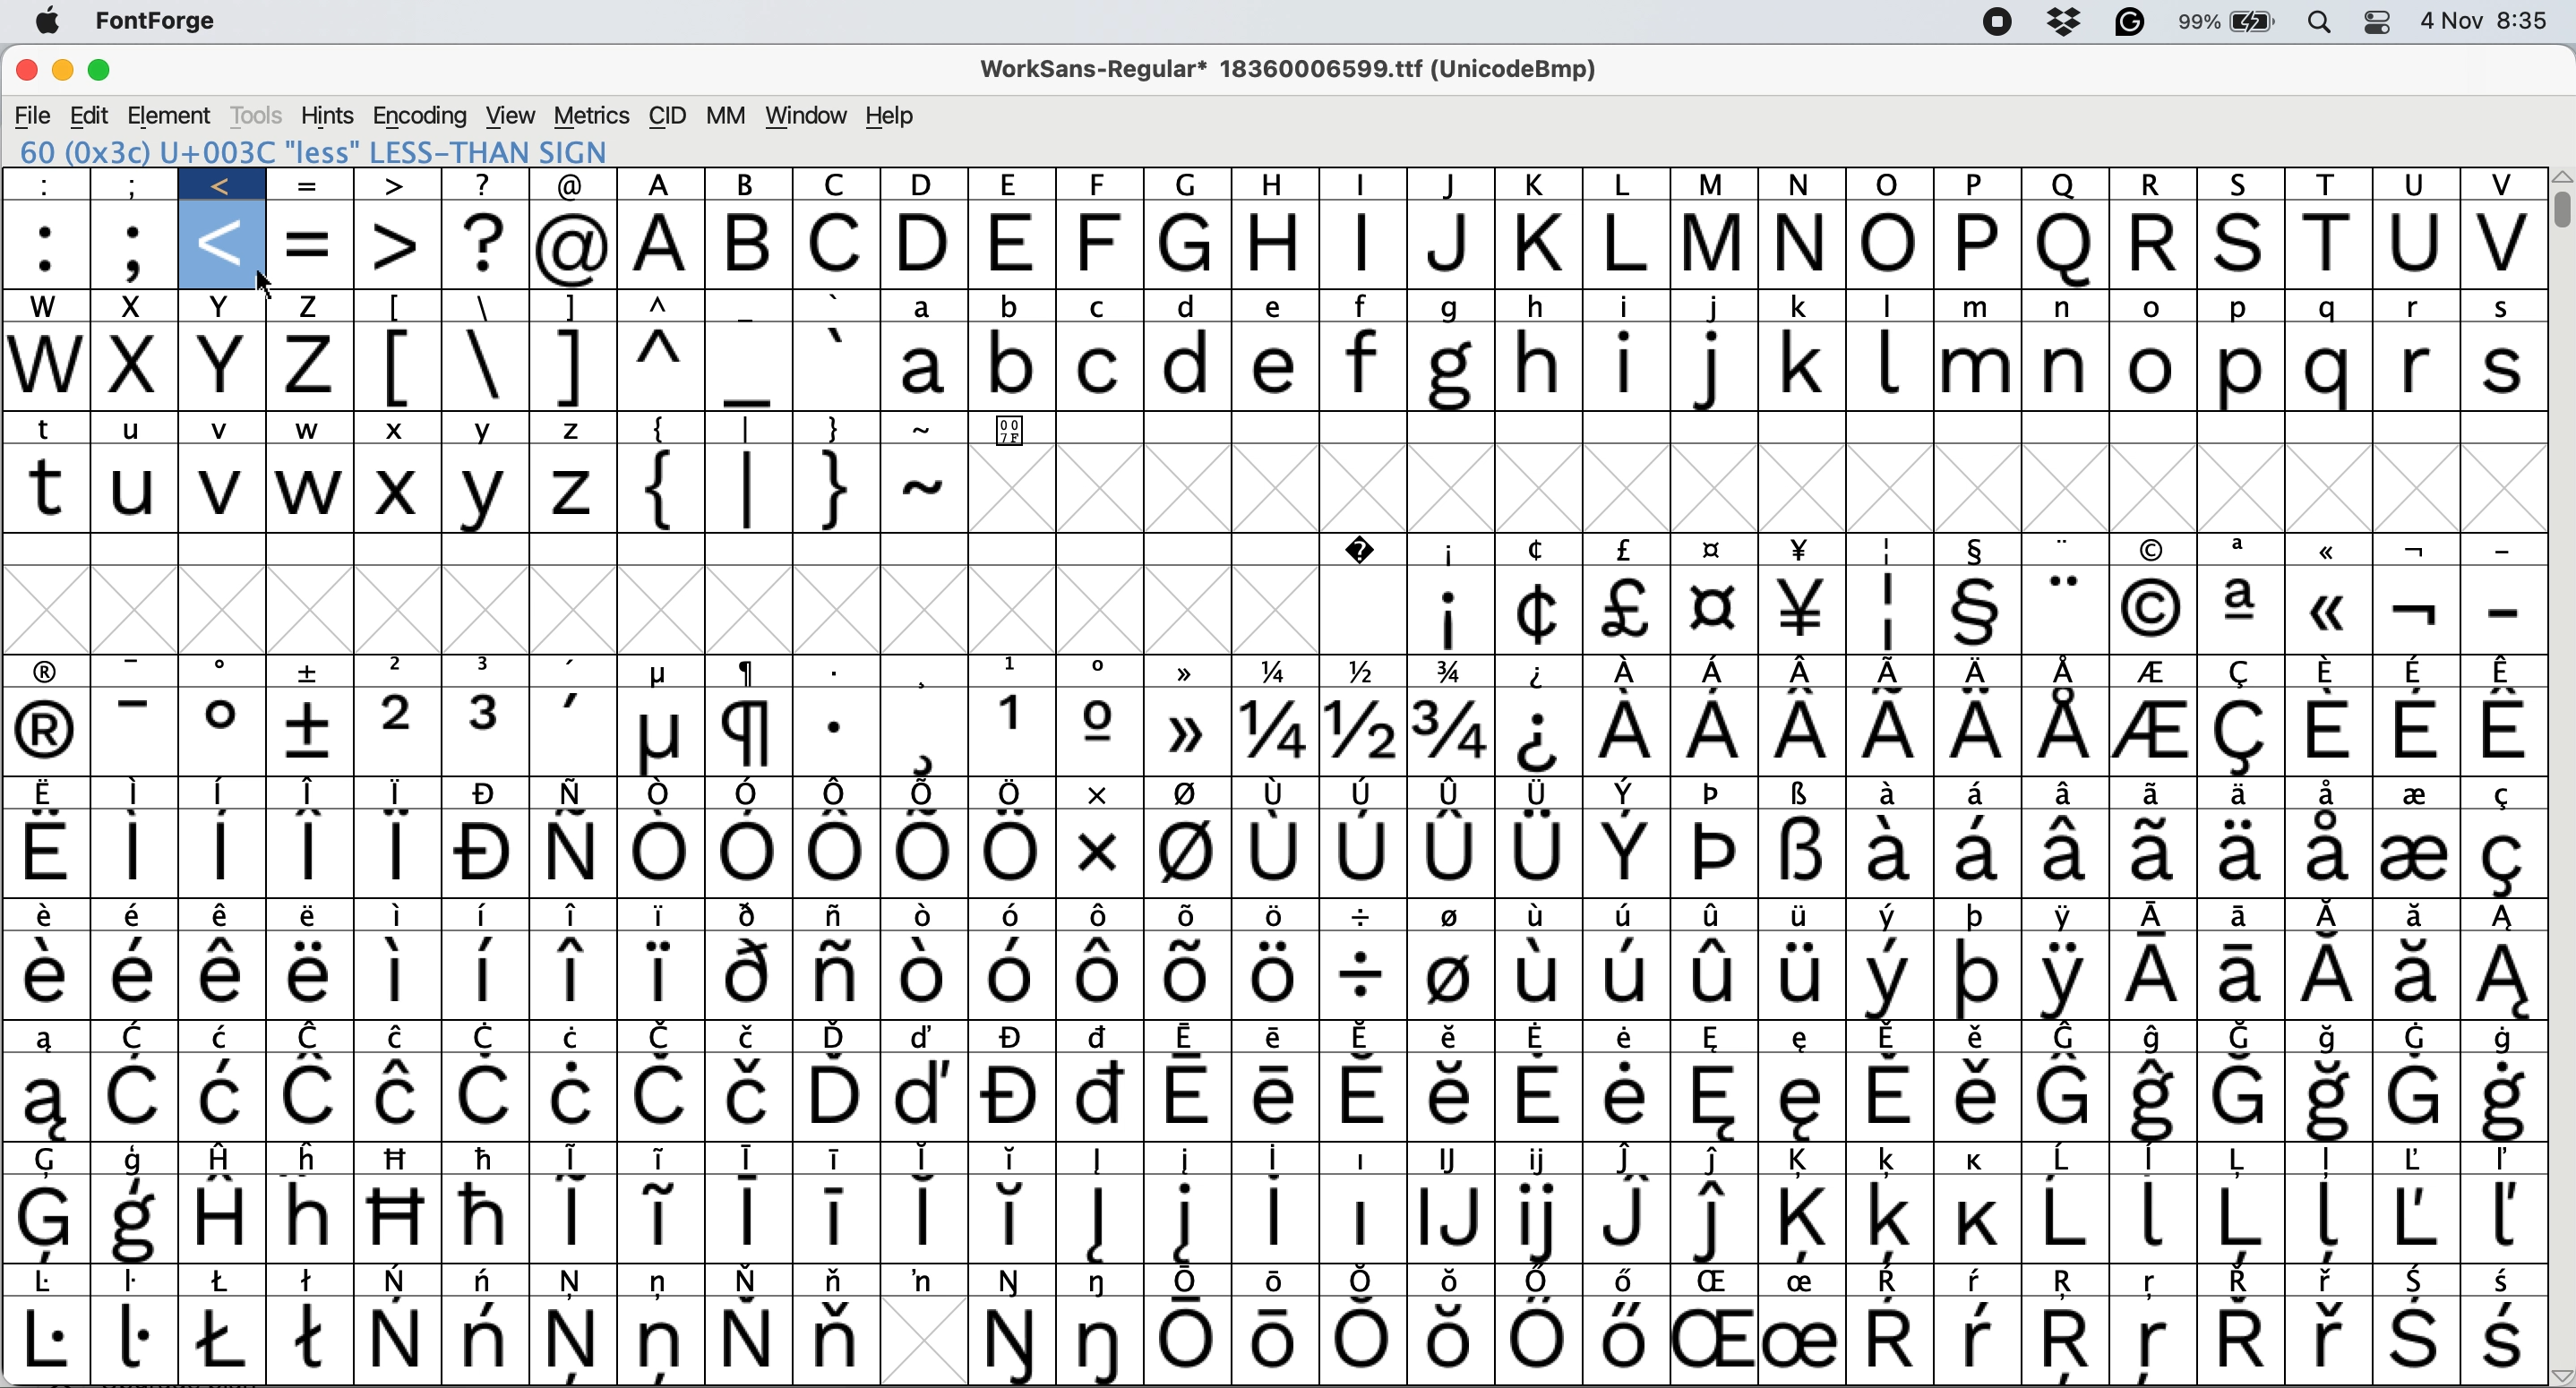 Image resolution: width=2576 pixels, height=1388 pixels. I want to click on Y, so click(485, 424).